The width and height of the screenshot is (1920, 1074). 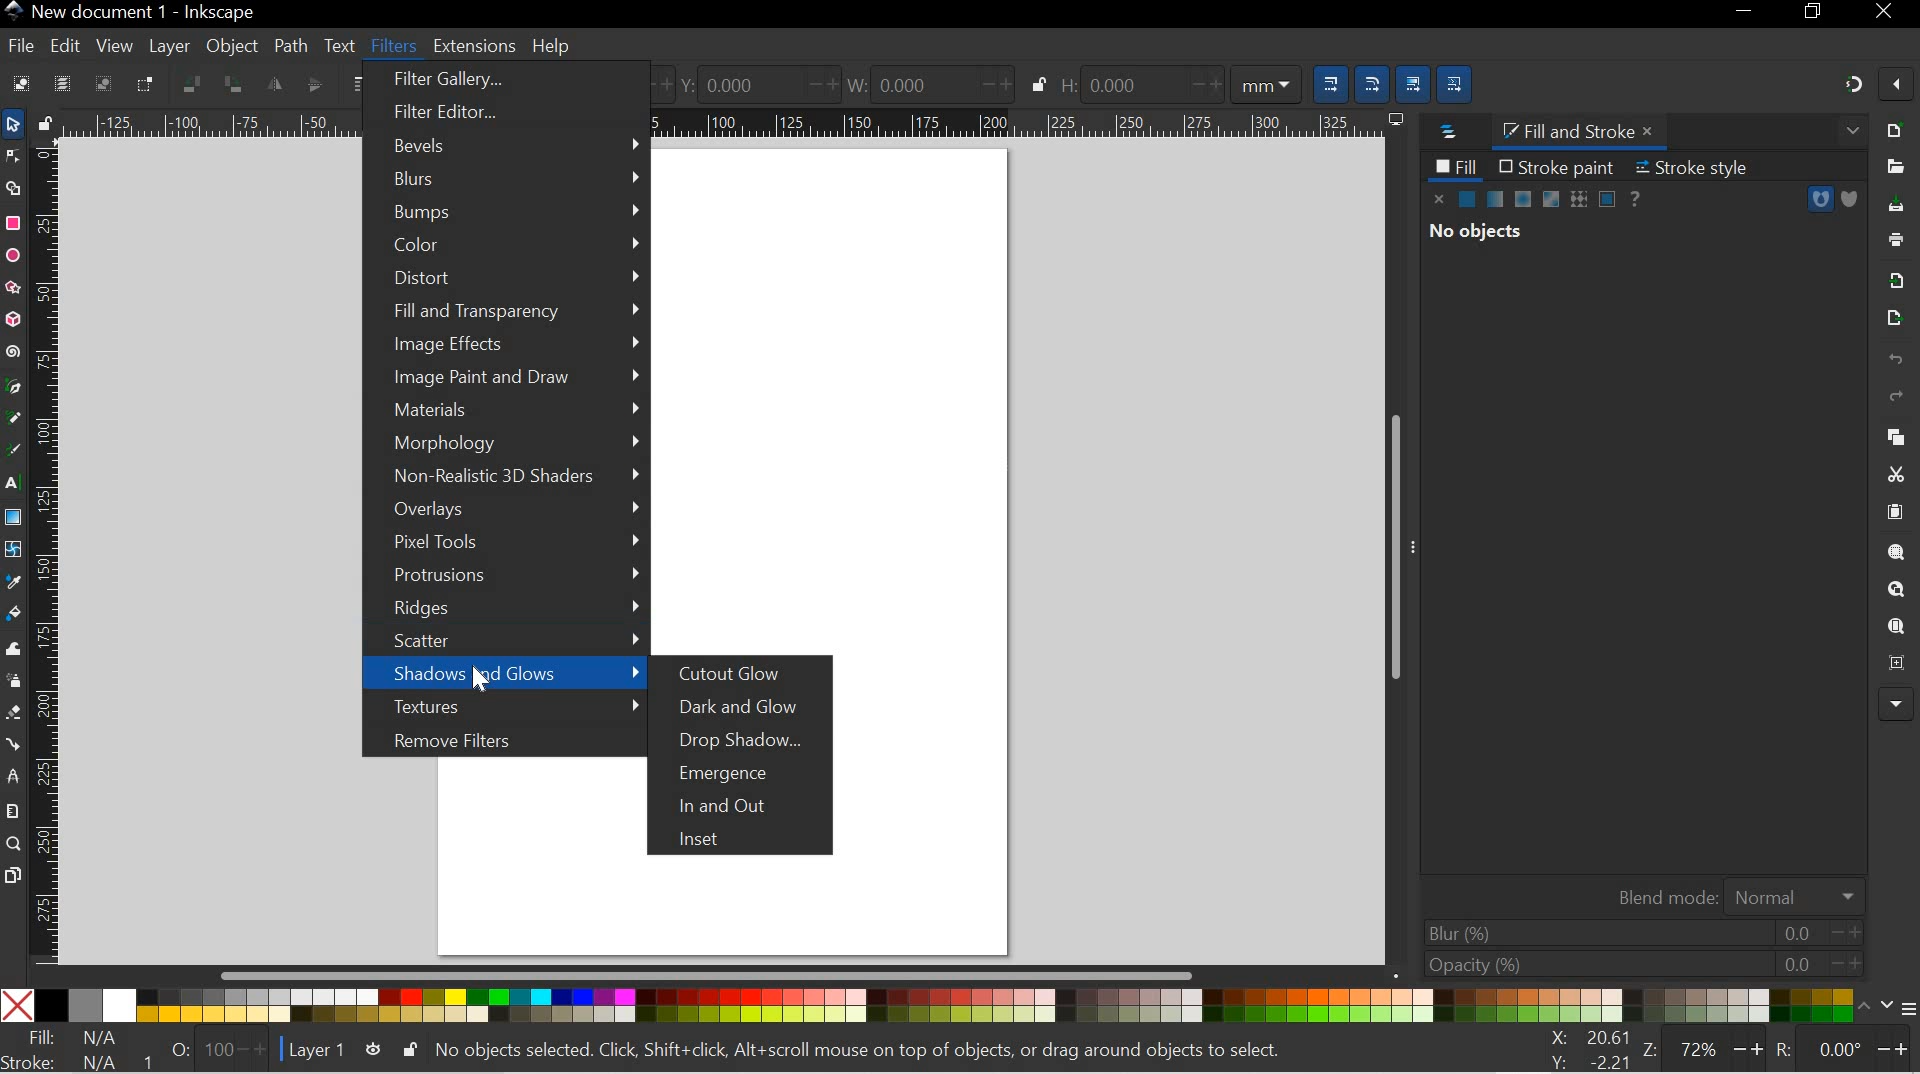 I want to click on VIEW, so click(x=112, y=45).